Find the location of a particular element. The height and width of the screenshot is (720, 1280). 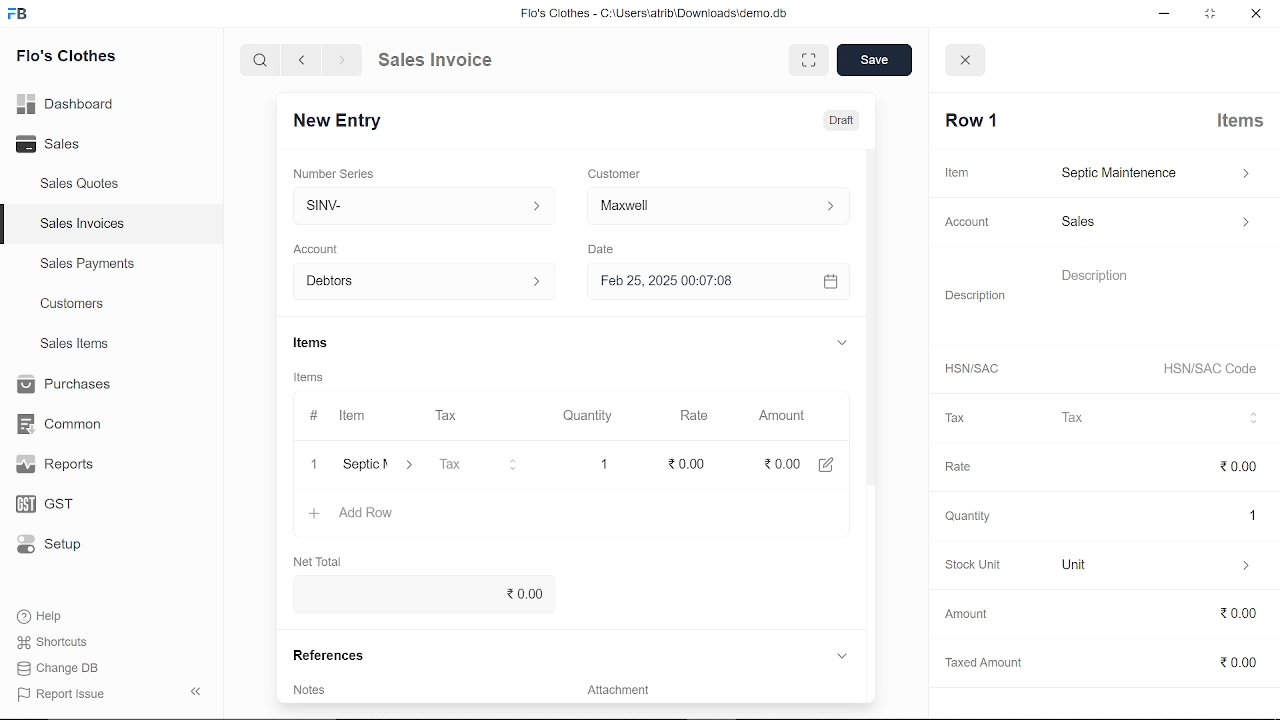

edit amount is located at coordinates (826, 465).